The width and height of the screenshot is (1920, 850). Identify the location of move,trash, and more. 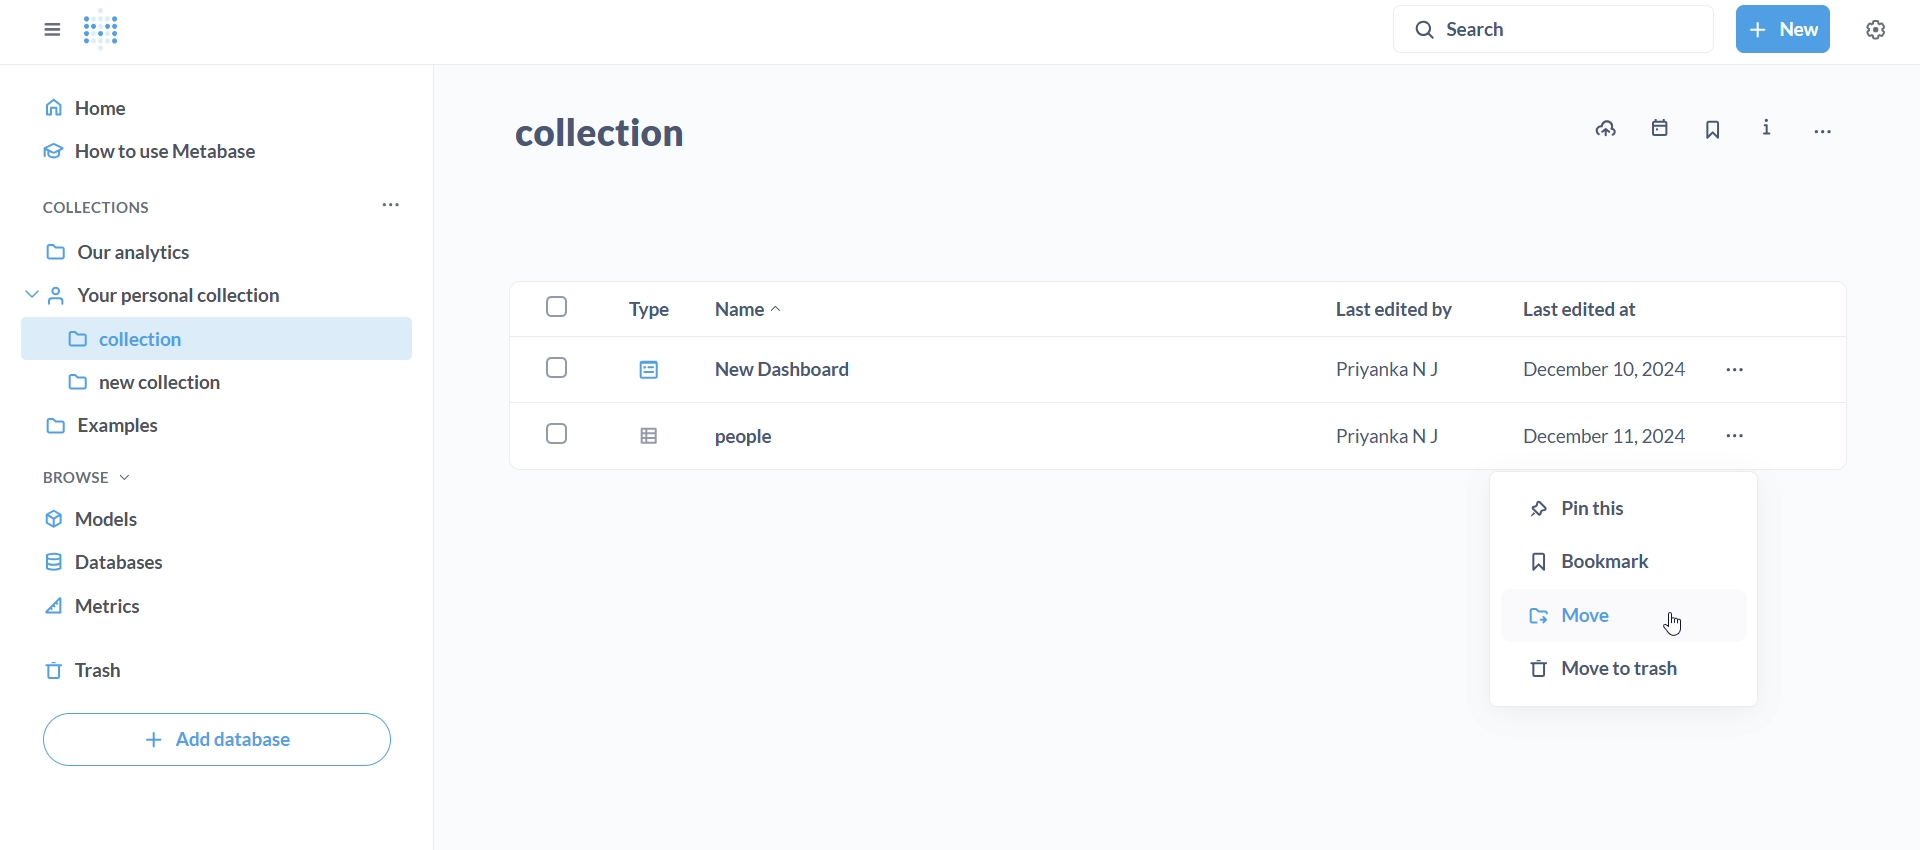
(1821, 134).